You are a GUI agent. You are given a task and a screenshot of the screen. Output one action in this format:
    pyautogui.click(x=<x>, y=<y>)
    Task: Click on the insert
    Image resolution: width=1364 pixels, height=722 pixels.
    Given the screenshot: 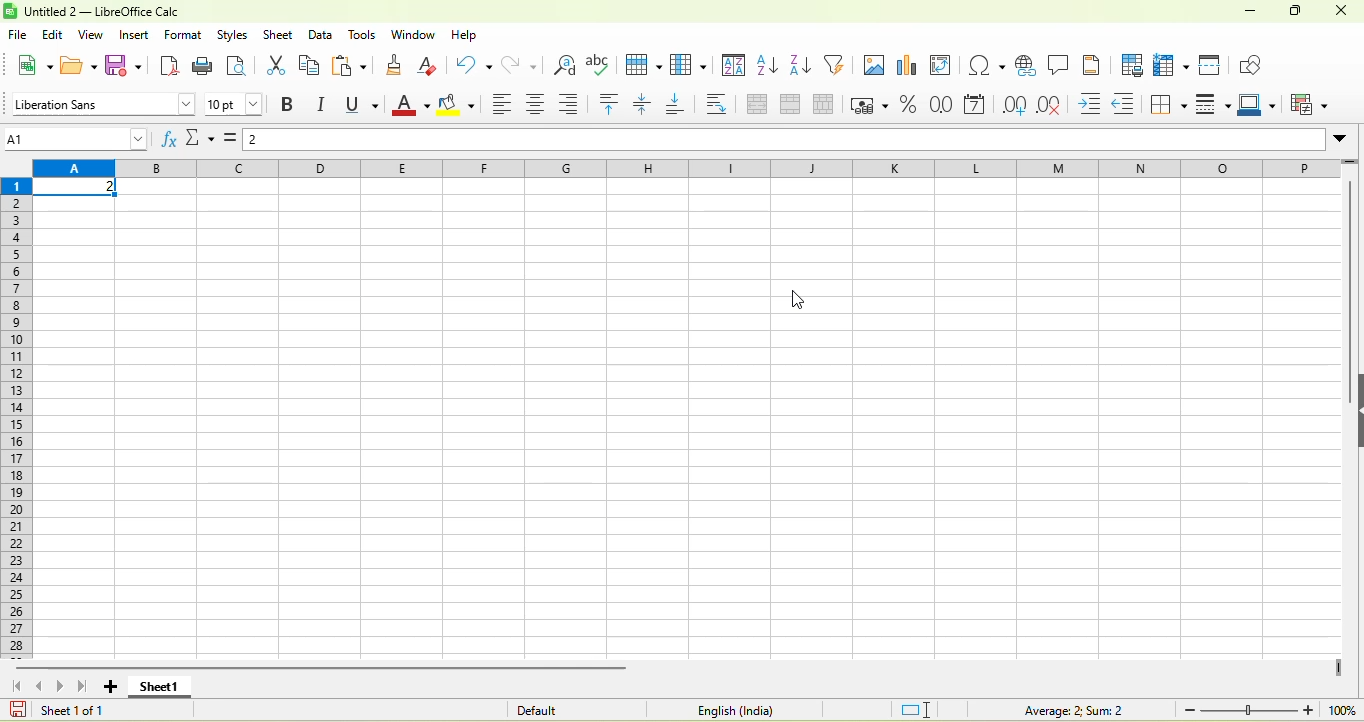 What is the action you would take?
    pyautogui.click(x=136, y=35)
    